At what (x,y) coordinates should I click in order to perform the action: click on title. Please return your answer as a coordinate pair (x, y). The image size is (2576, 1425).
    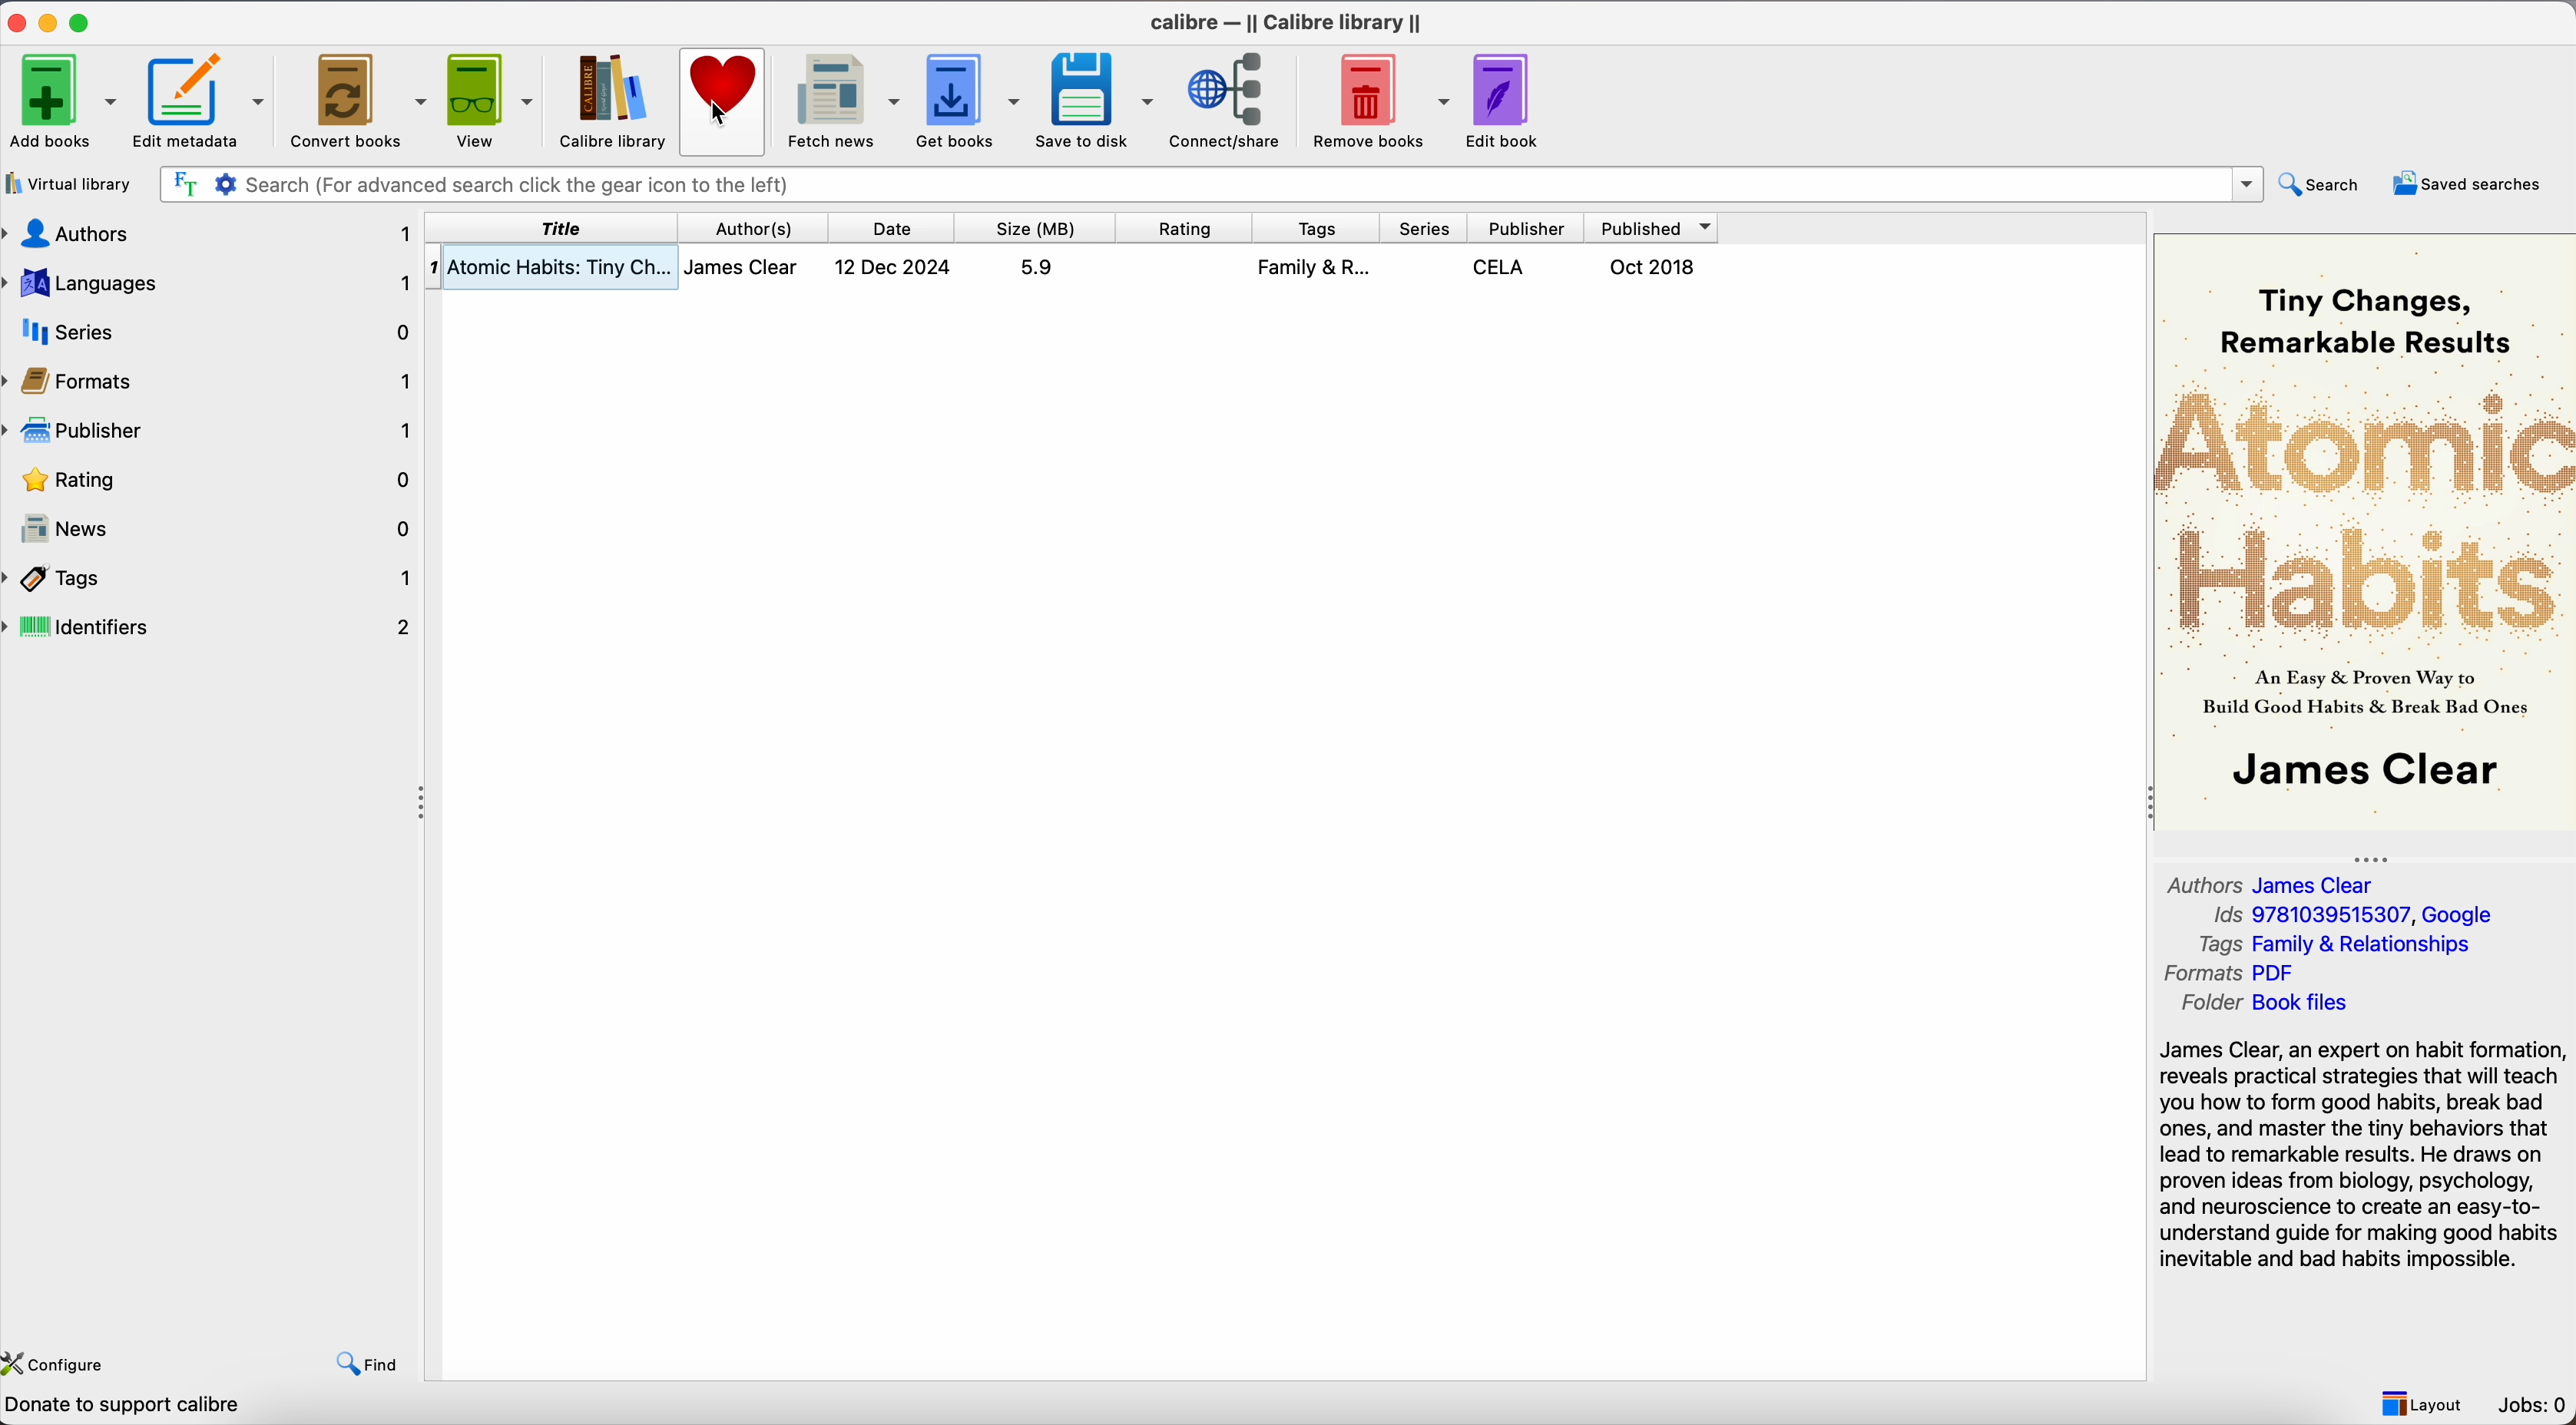
    Looking at the image, I should click on (551, 227).